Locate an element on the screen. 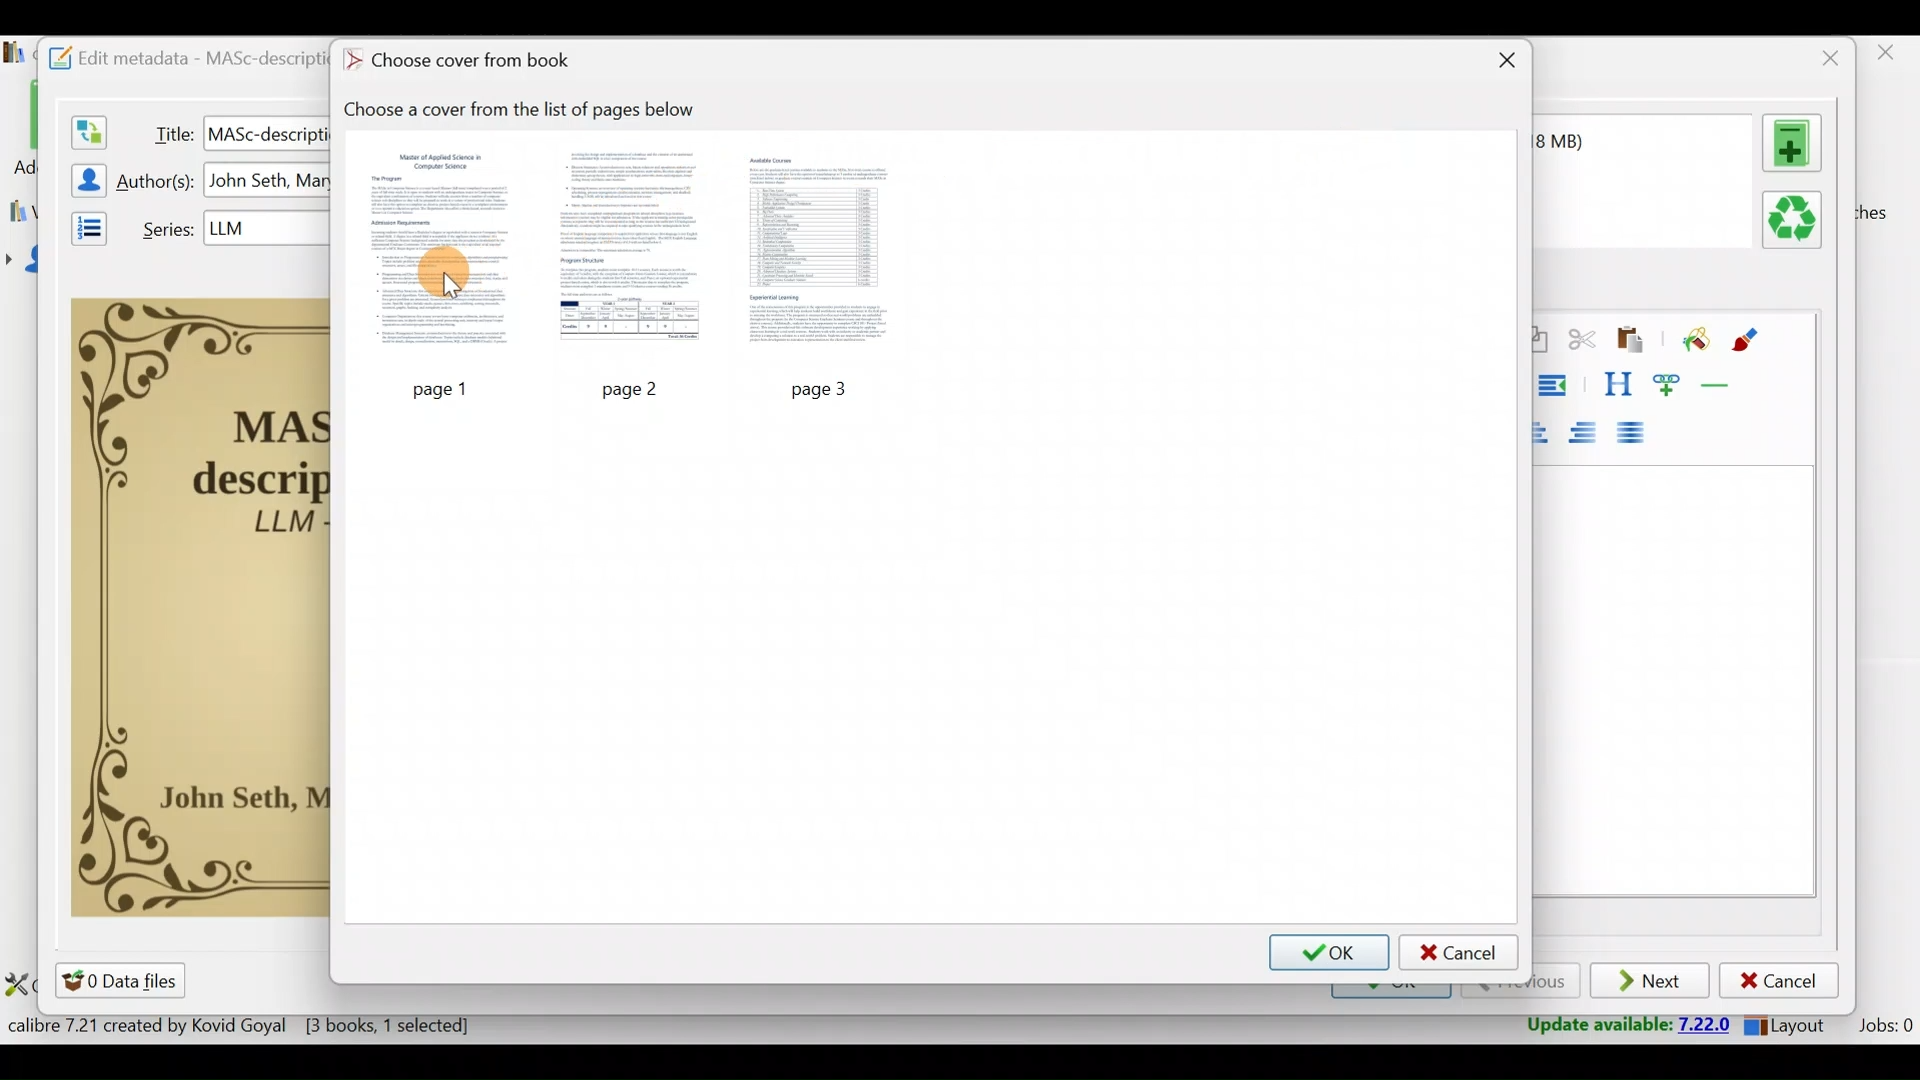 The width and height of the screenshot is (1920, 1080). Page 2 is located at coordinates (632, 251).